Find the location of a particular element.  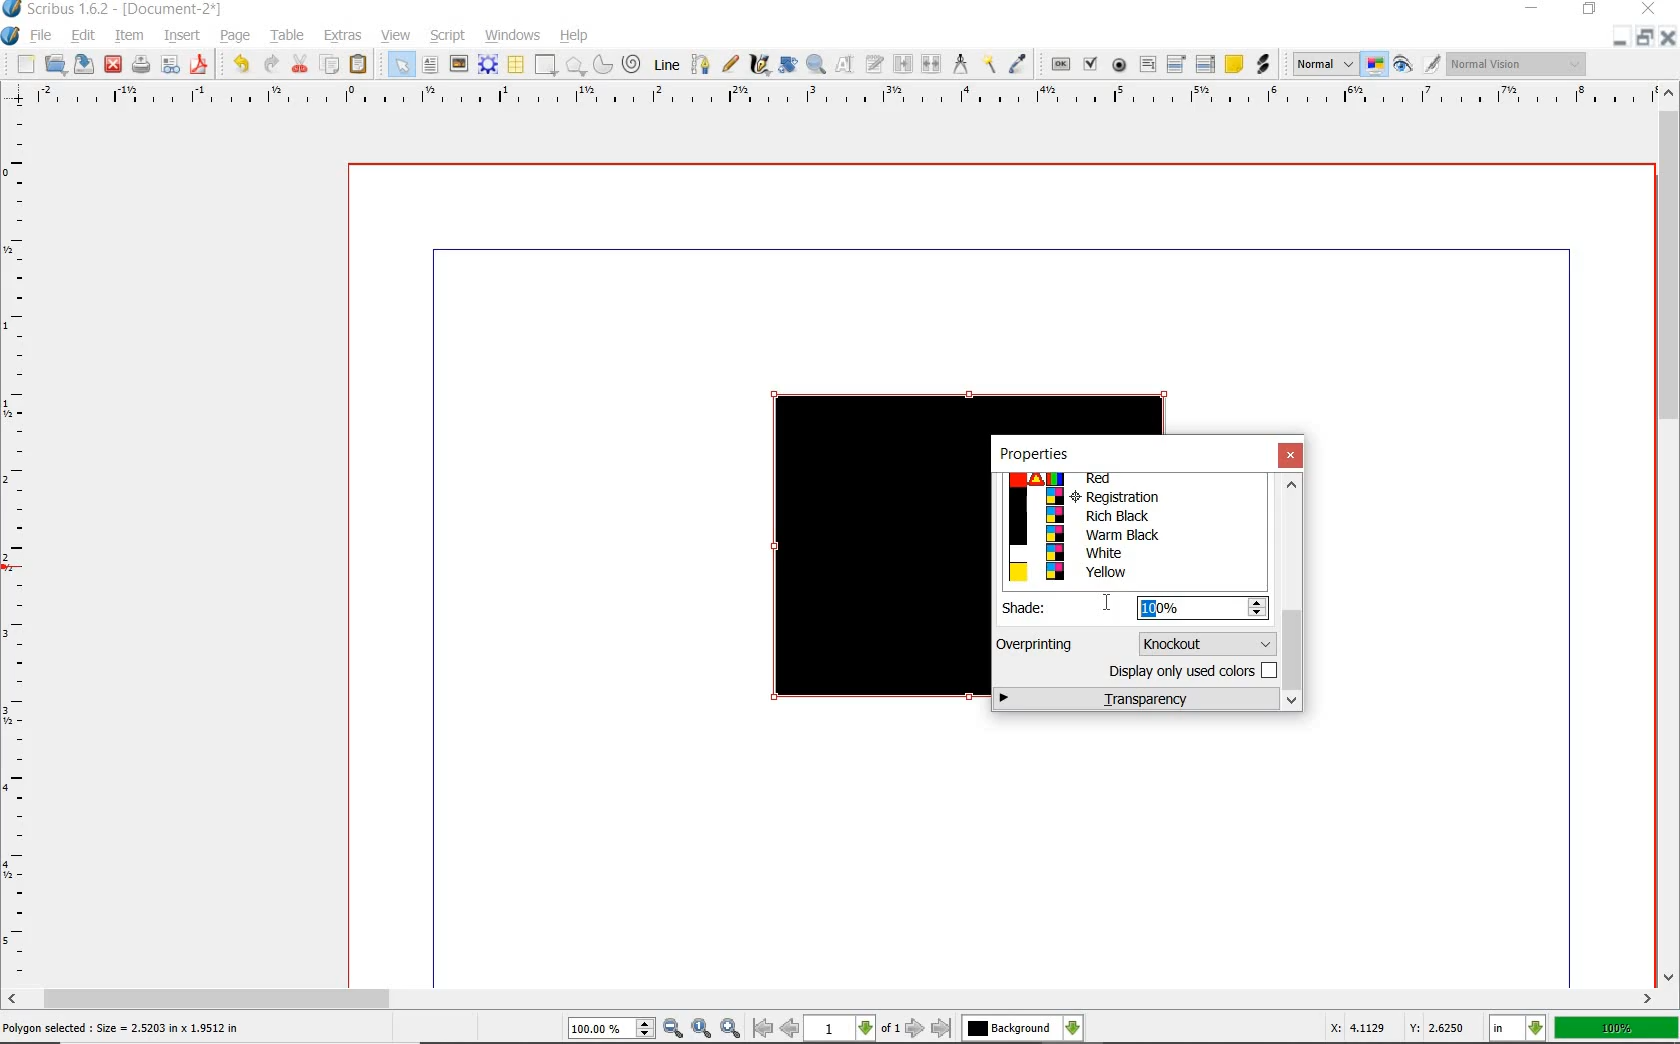

edit content of frame is located at coordinates (843, 65).